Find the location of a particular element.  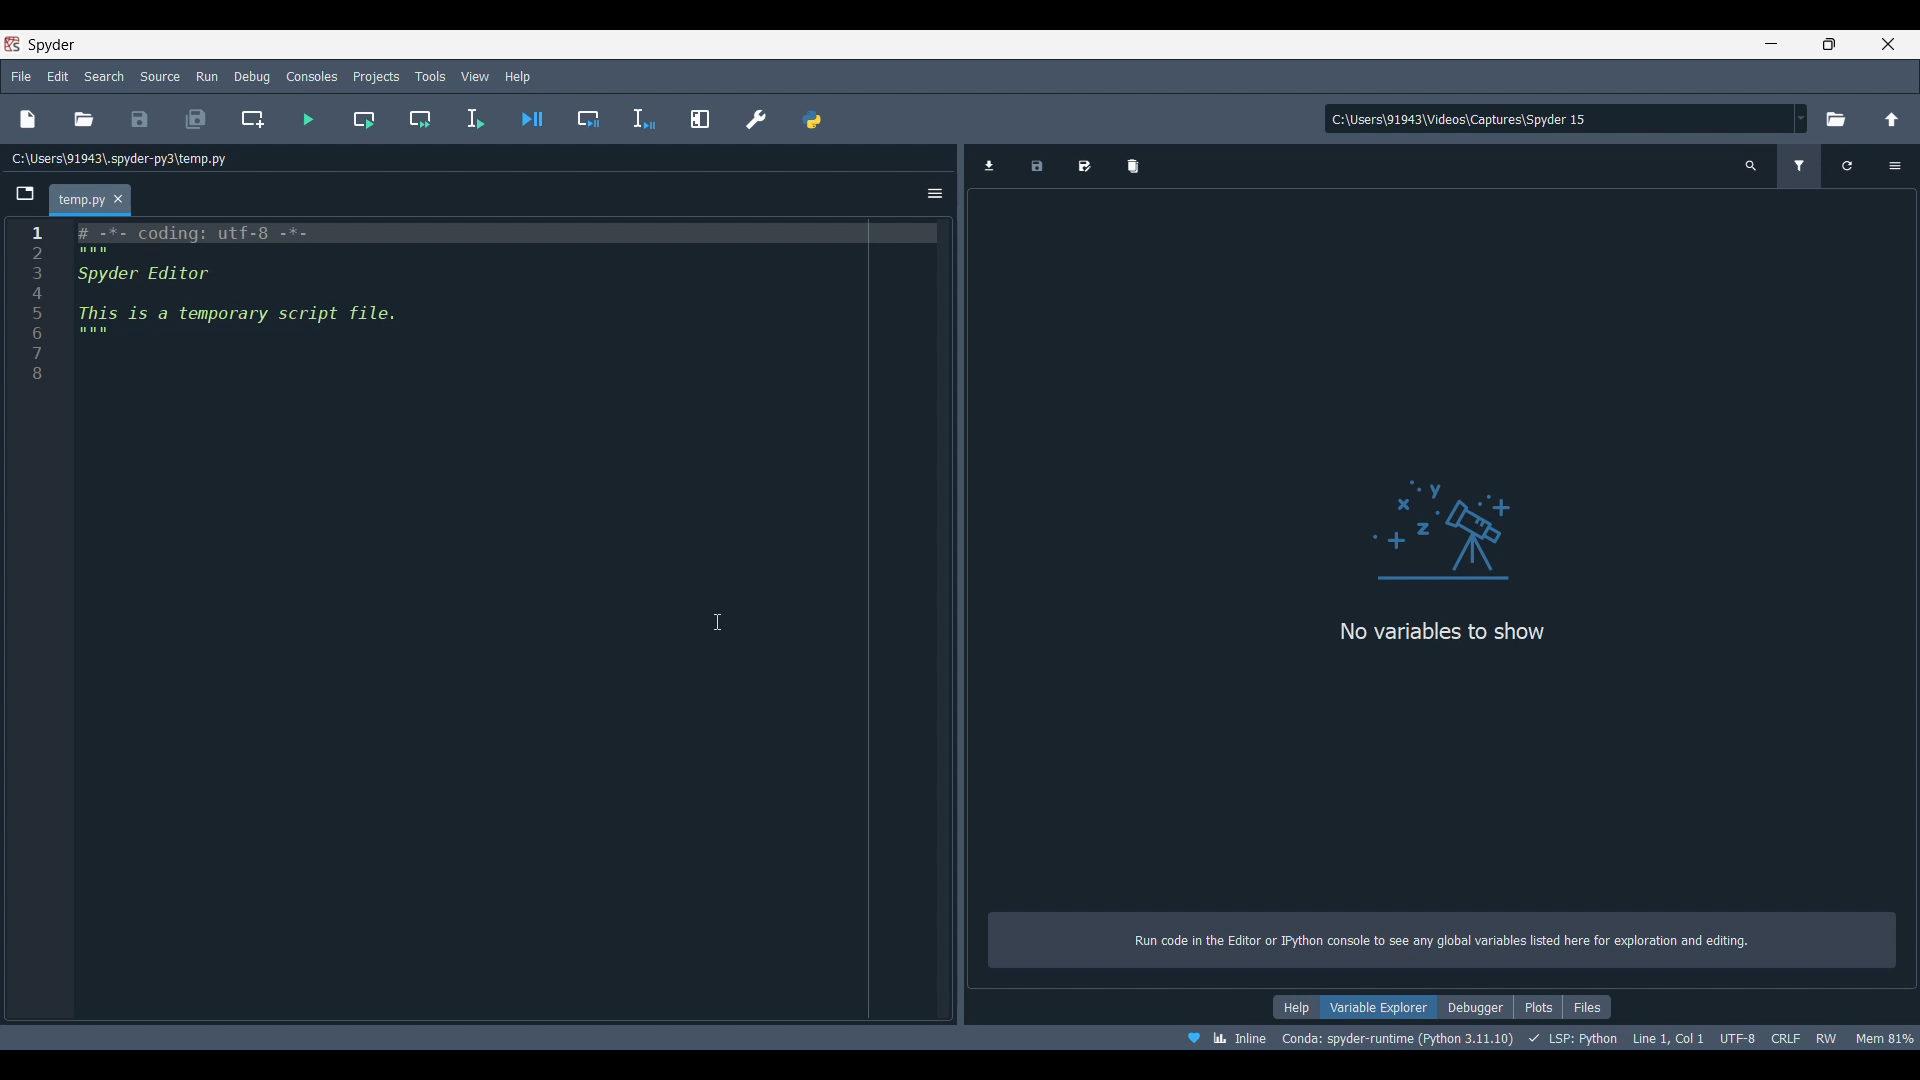

Current code is located at coordinates (476, 304).